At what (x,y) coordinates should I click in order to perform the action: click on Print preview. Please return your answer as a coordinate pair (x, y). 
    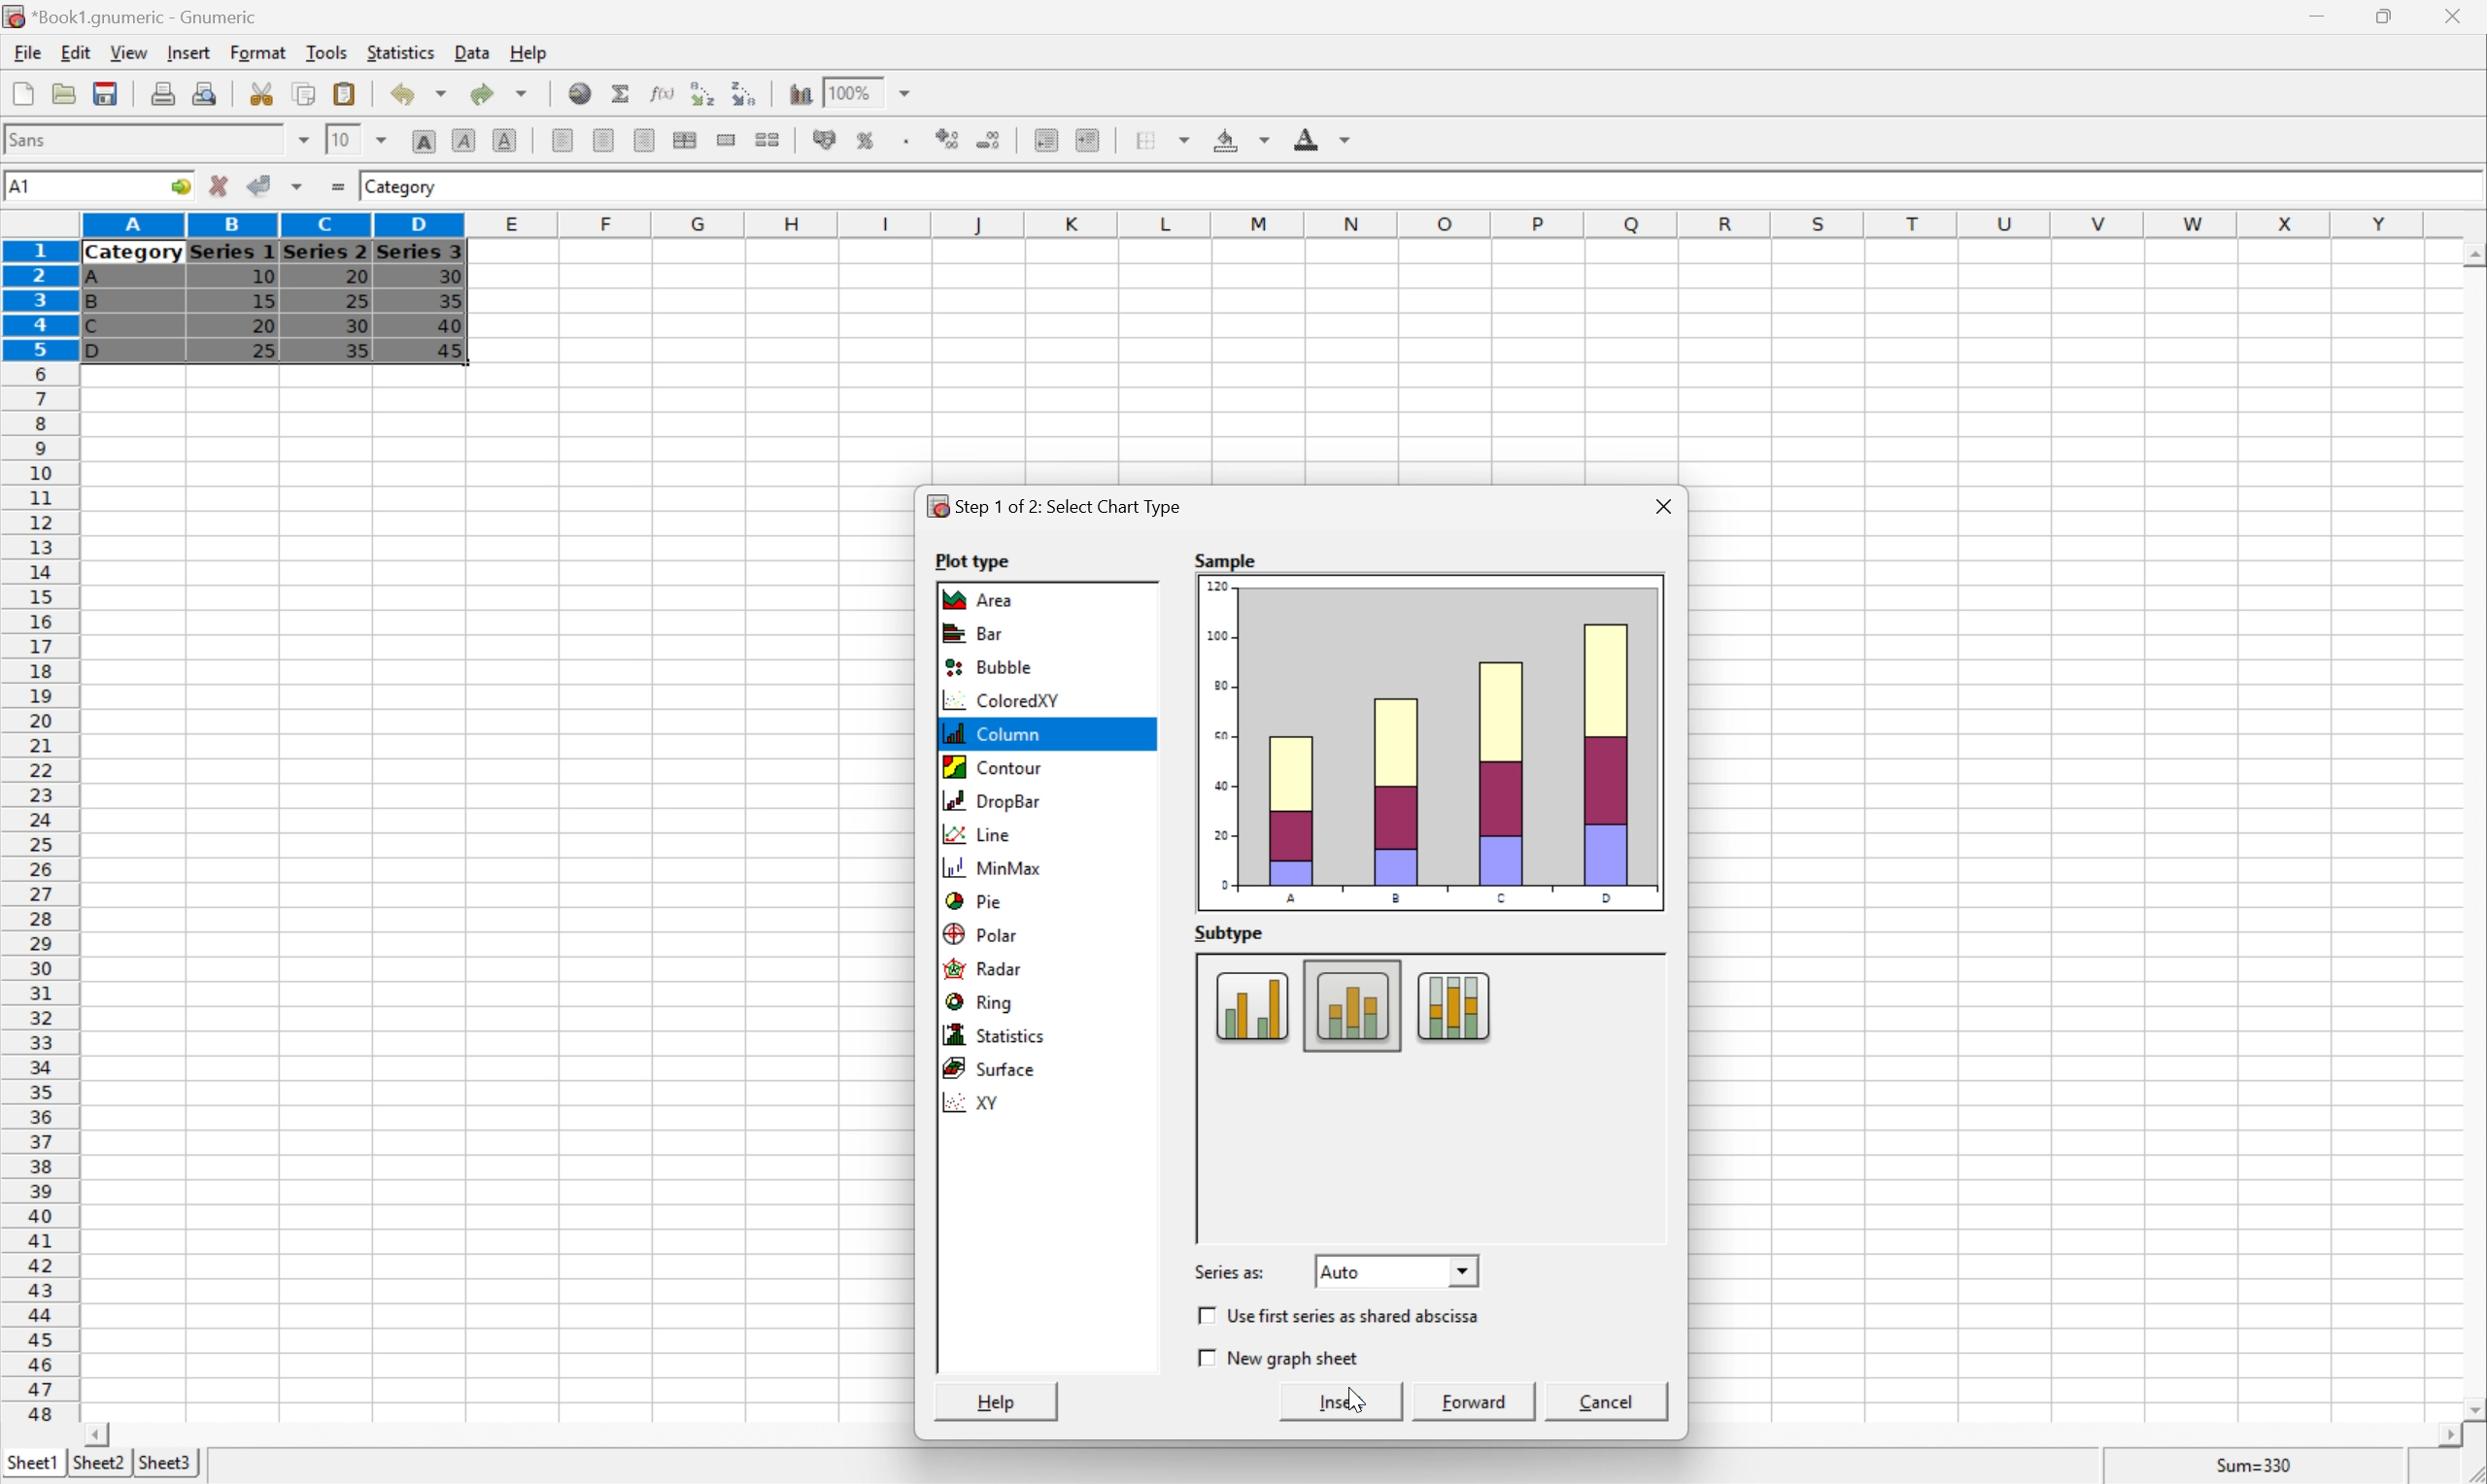
    Looking at the image, I should click on (207, 94).